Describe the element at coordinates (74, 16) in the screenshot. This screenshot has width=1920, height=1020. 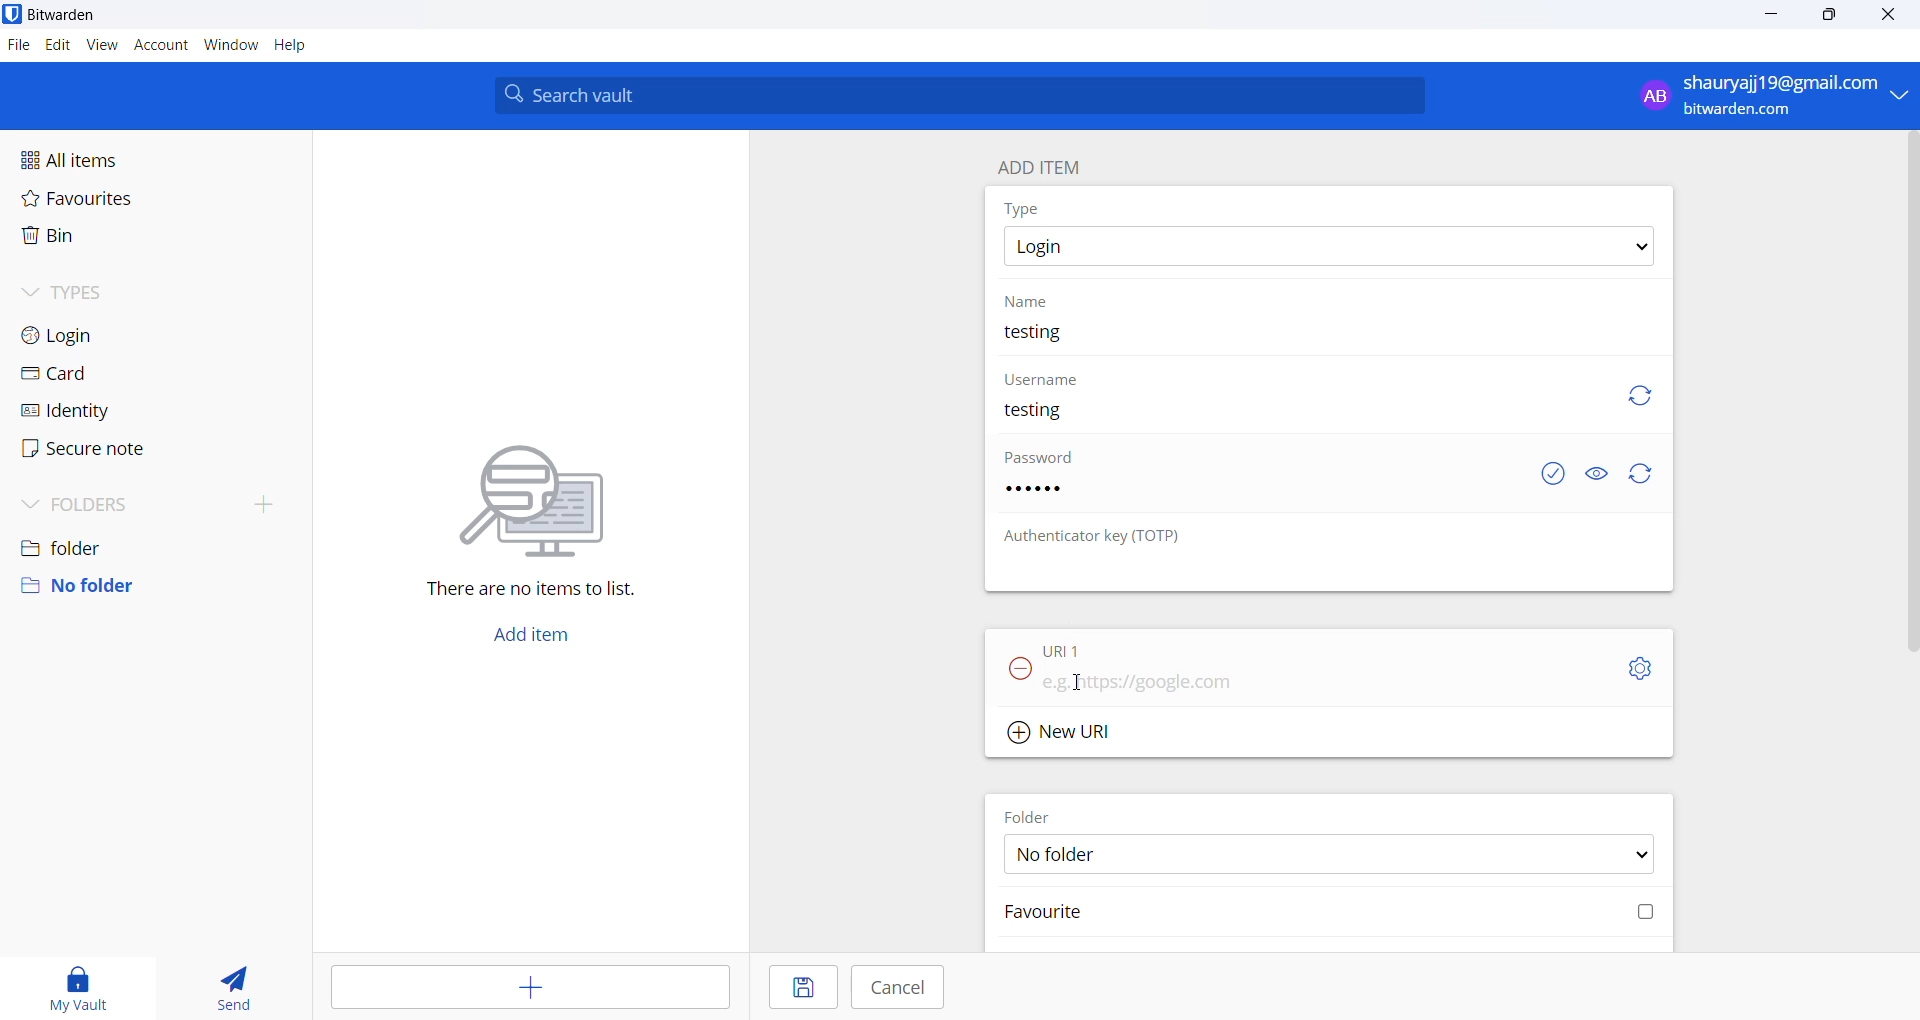
I see `application name and logo` at that location.